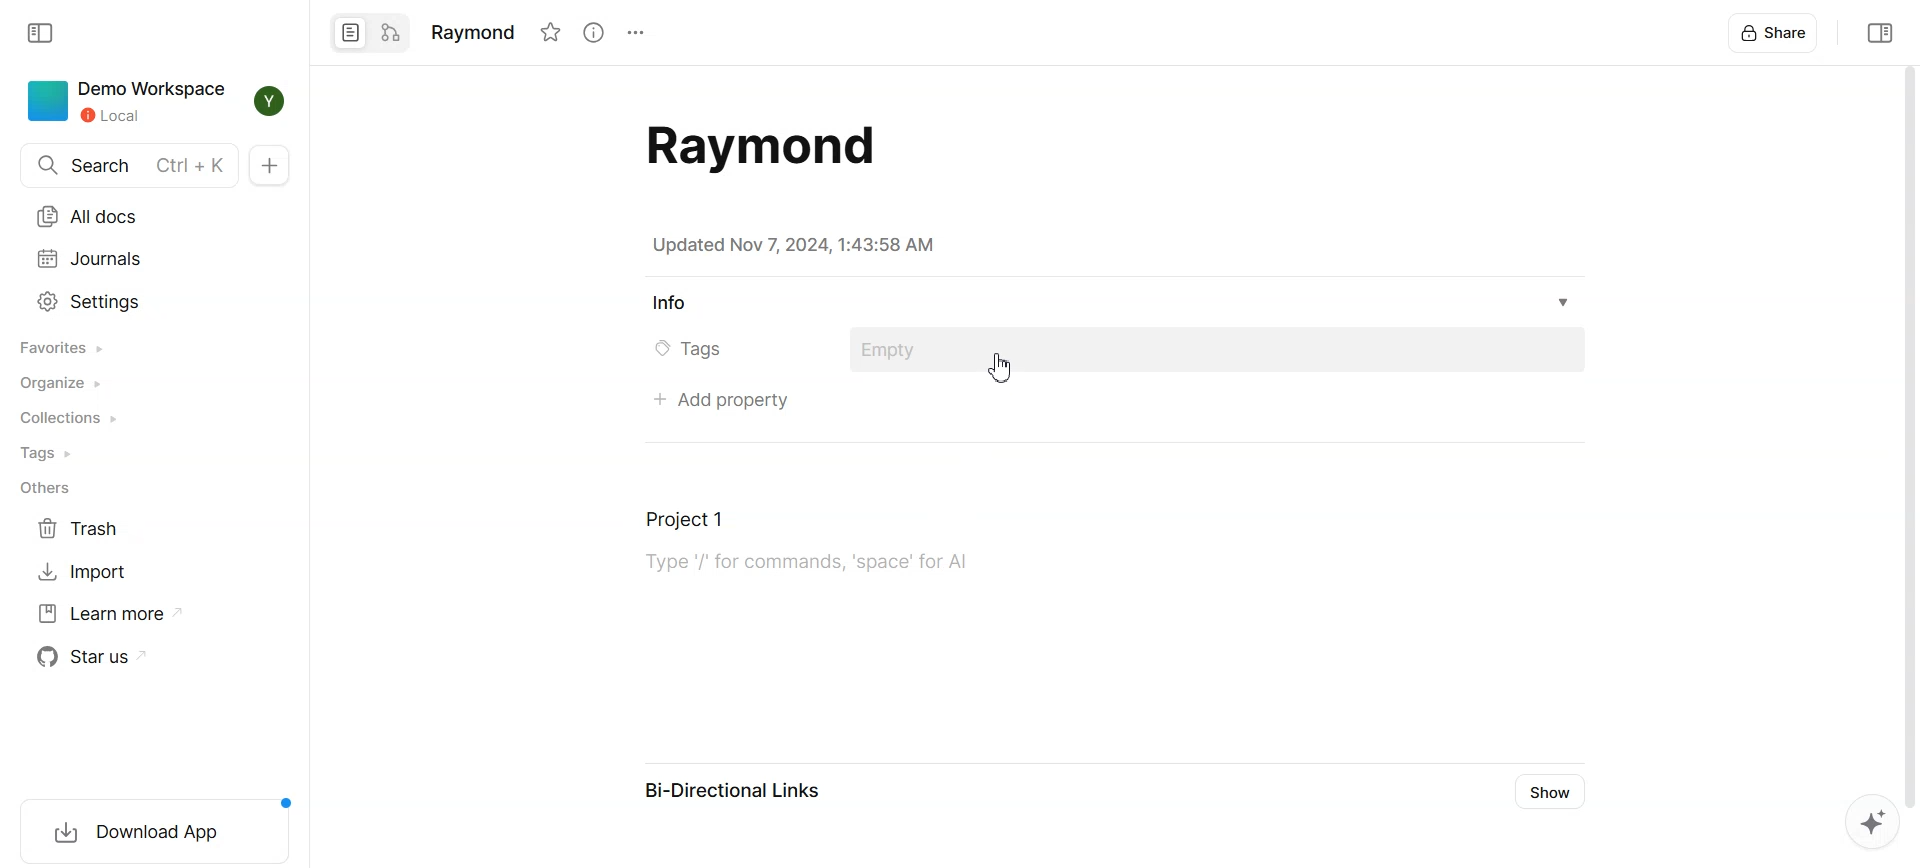  I want to click on Settings, so click(634, 33).